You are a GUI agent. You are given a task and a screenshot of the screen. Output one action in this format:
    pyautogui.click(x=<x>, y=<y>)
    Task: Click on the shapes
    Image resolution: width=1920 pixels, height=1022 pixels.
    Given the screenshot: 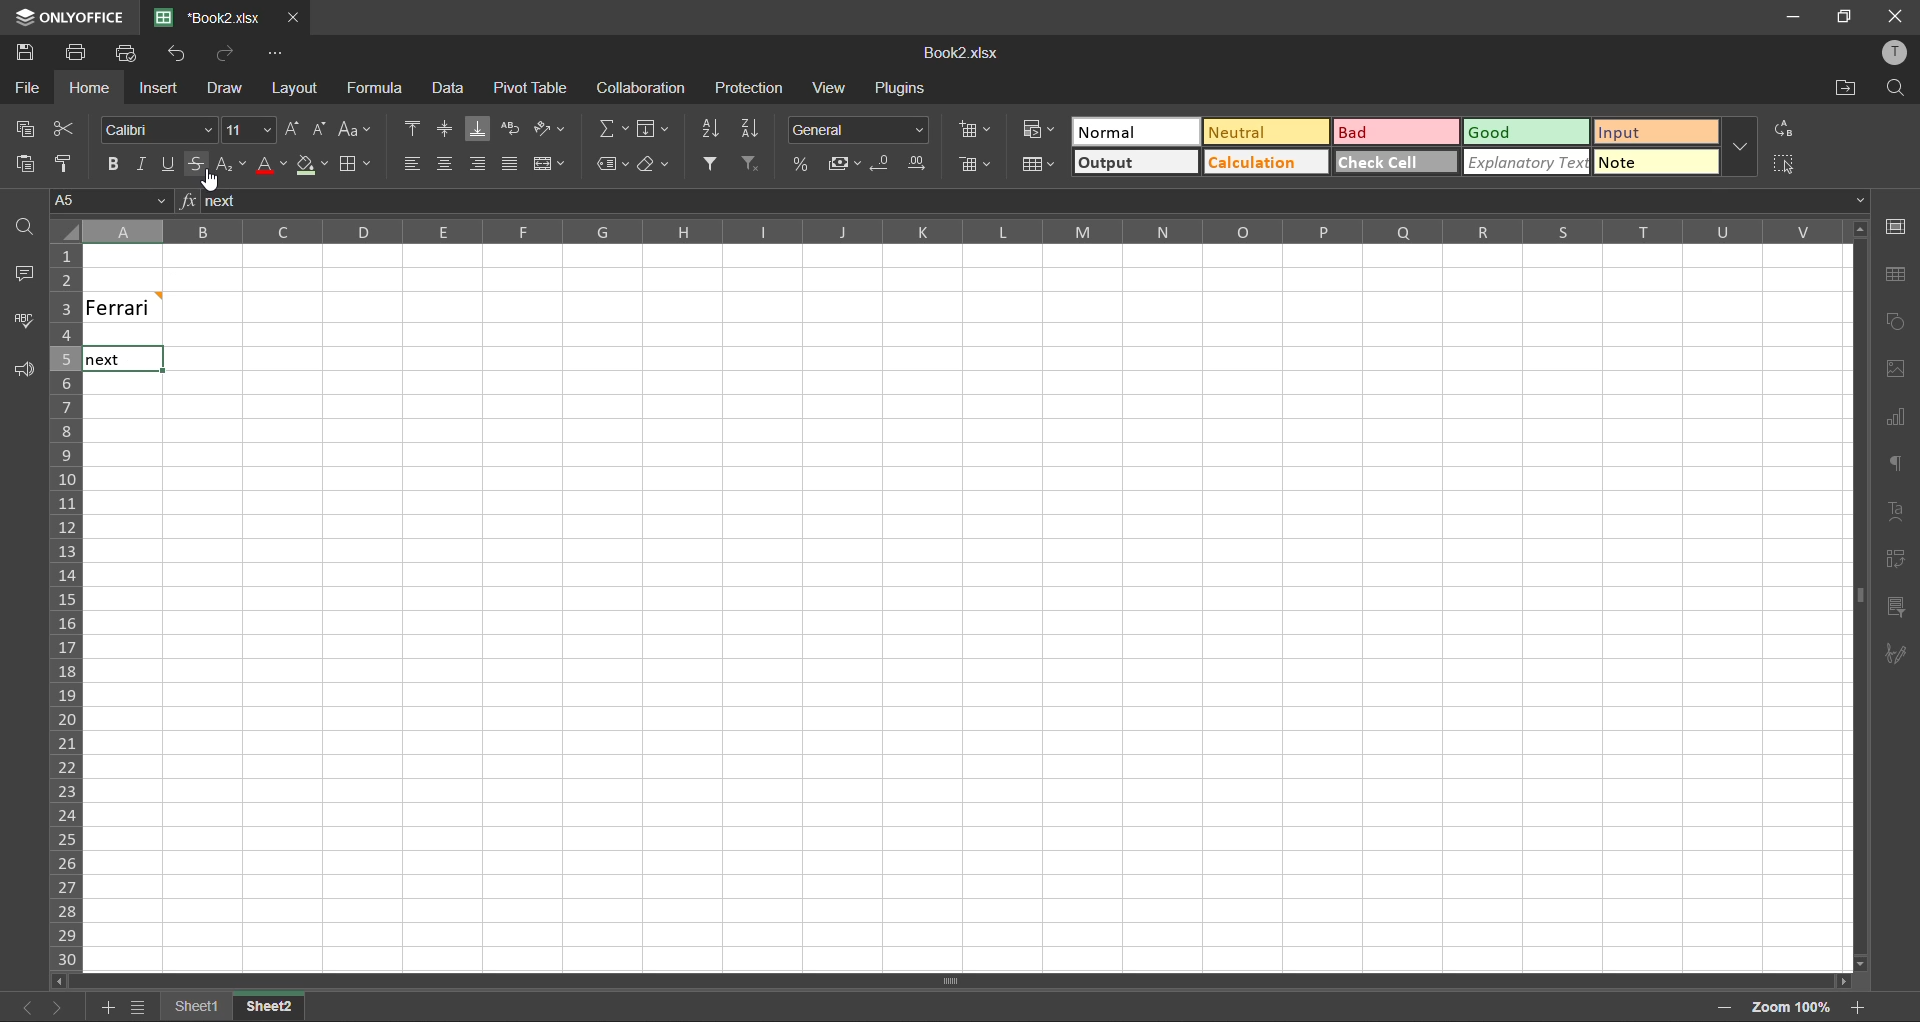 What is the action you would take?
    pyautogui.click(x=1897, y=323)
    